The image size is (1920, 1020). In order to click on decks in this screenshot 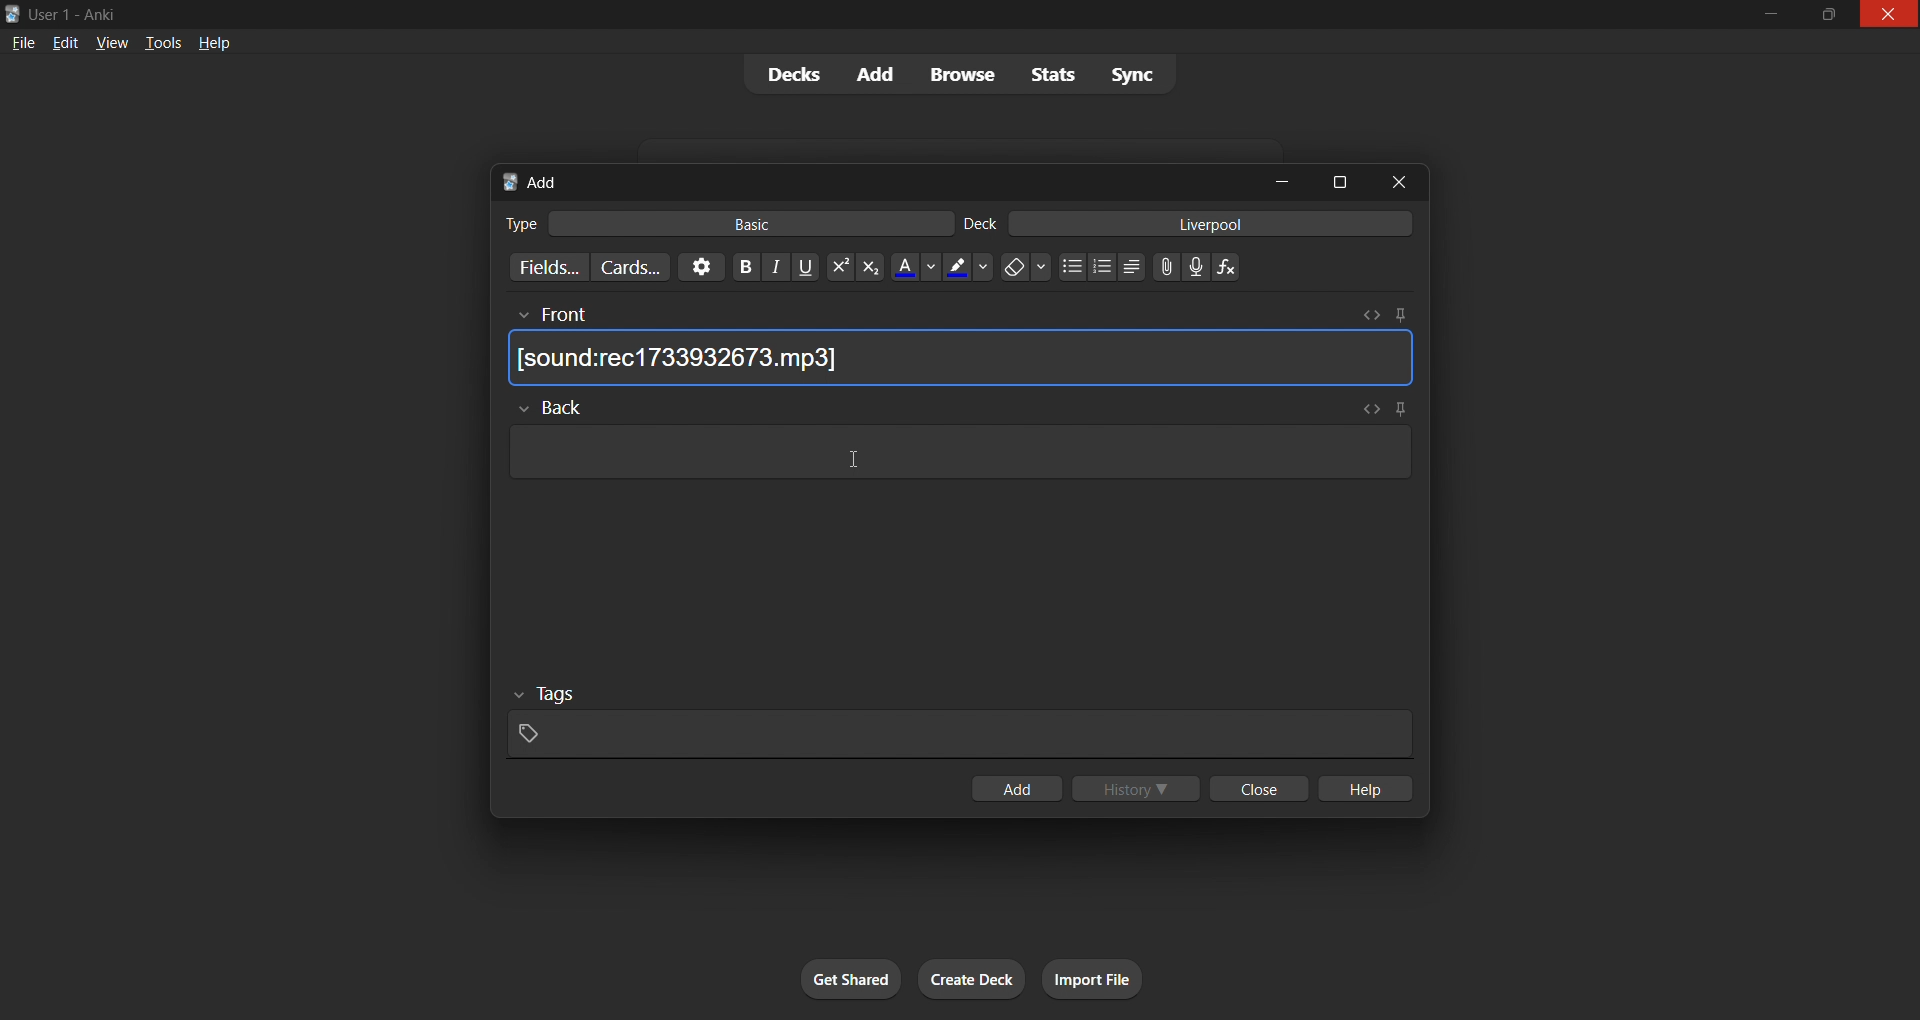, I will do `click(788, 75)`.